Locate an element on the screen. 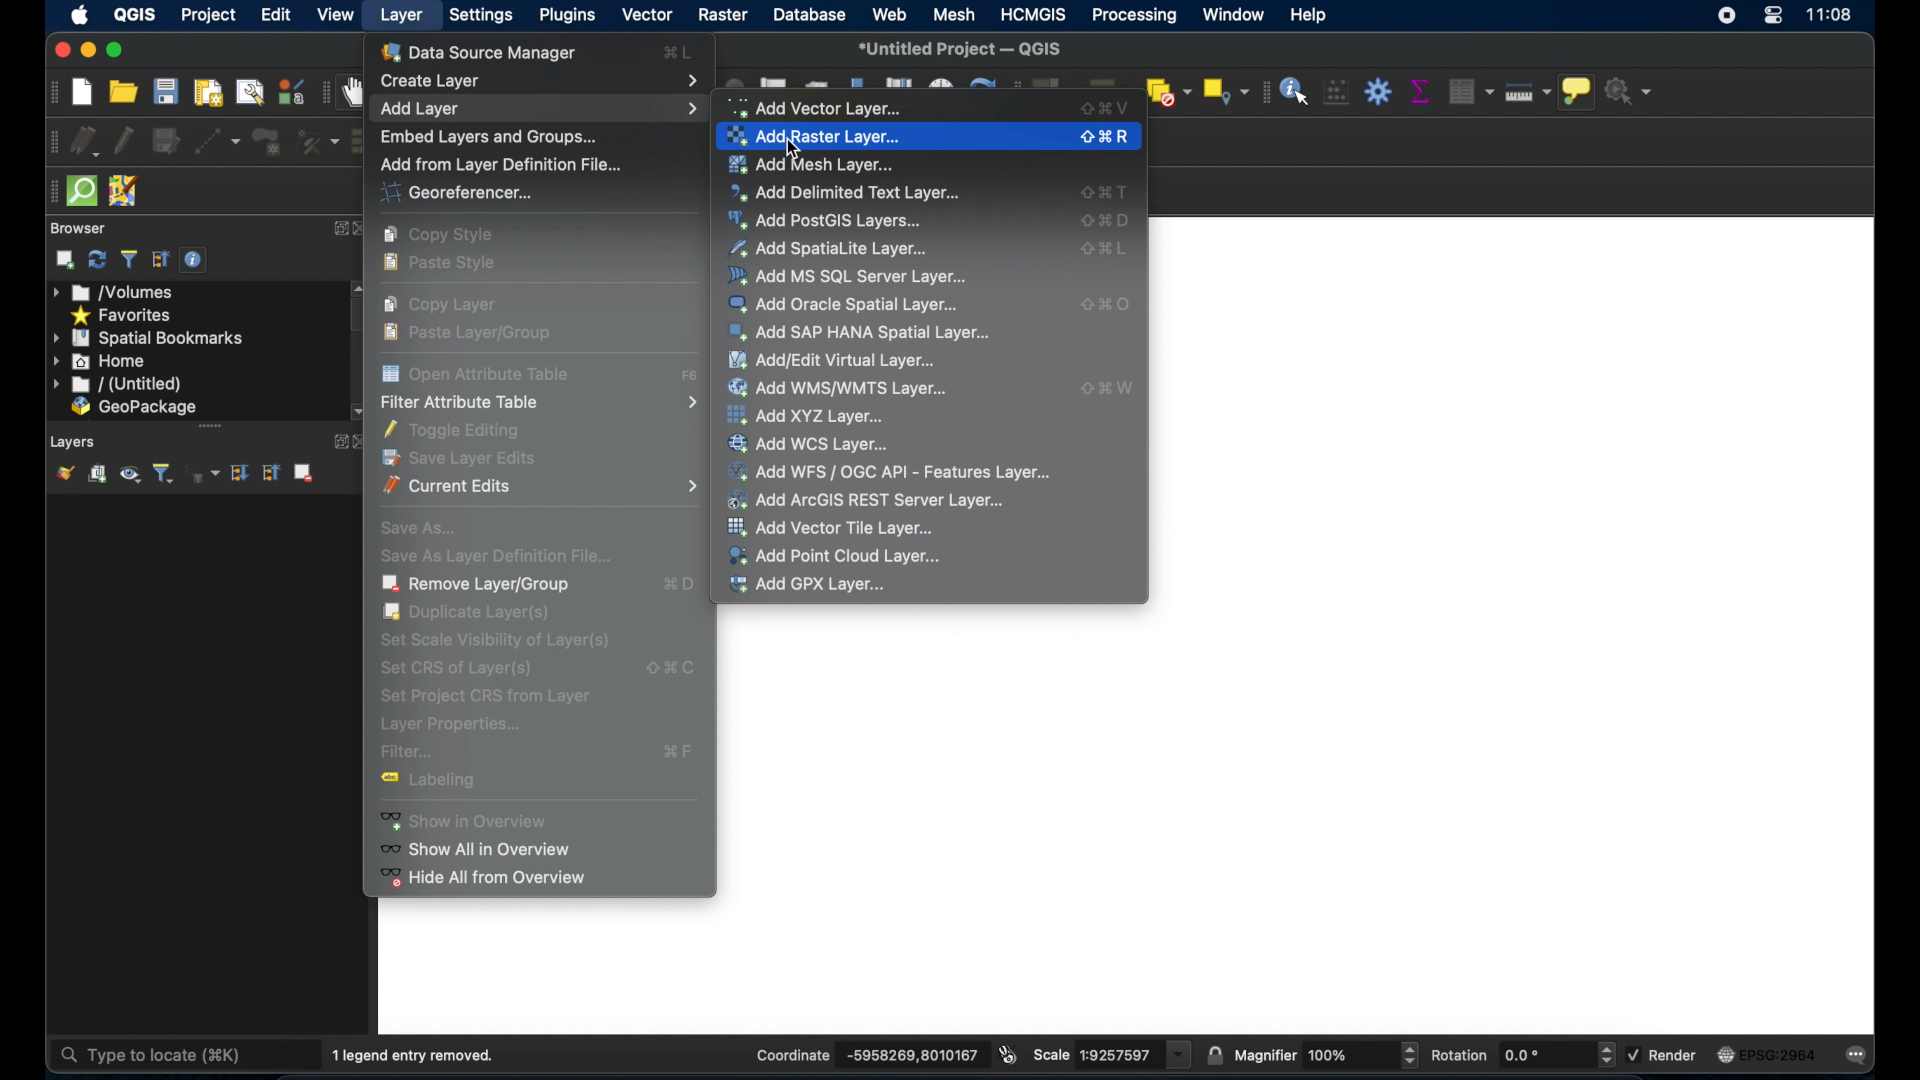 This screenshot has width=1920, height=1080. open project is located at coordinates (125, 91).